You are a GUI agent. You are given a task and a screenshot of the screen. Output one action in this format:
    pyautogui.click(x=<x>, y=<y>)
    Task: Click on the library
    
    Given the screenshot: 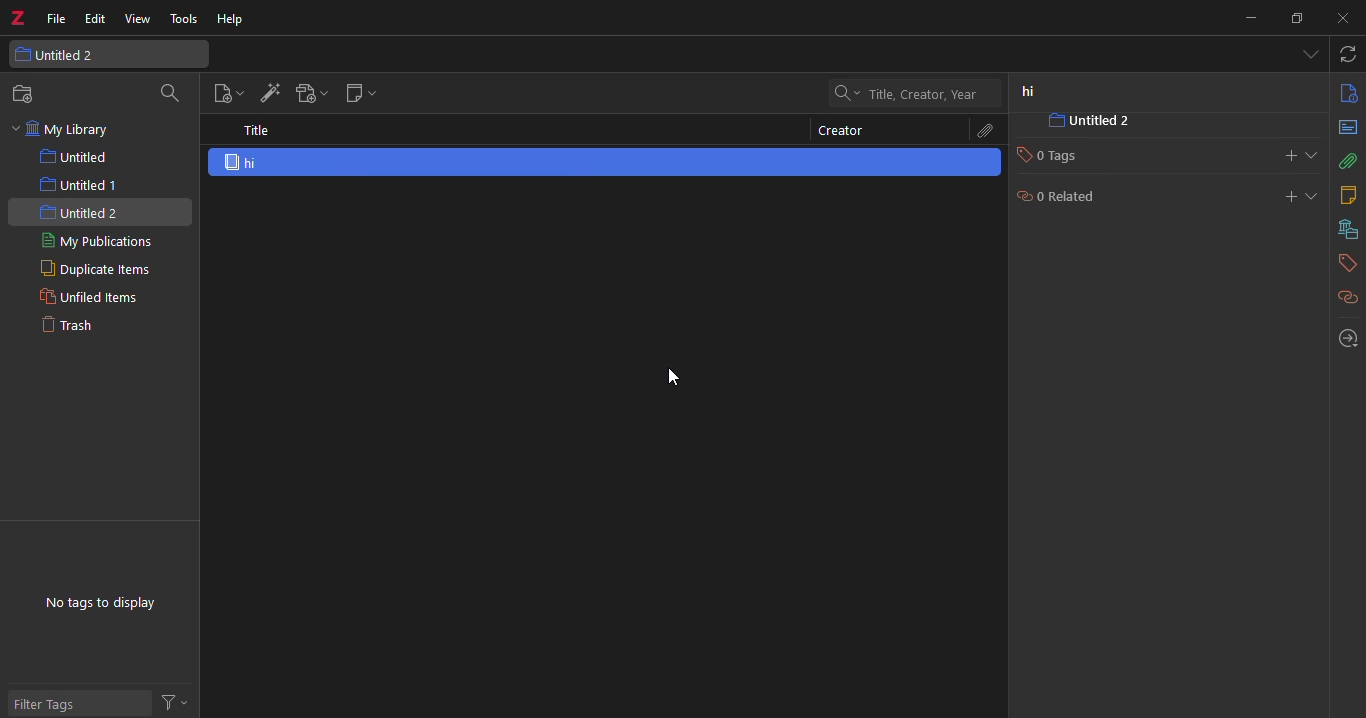 What is the action you would take?
    pyautogui.click(x=1344, y=230)
    